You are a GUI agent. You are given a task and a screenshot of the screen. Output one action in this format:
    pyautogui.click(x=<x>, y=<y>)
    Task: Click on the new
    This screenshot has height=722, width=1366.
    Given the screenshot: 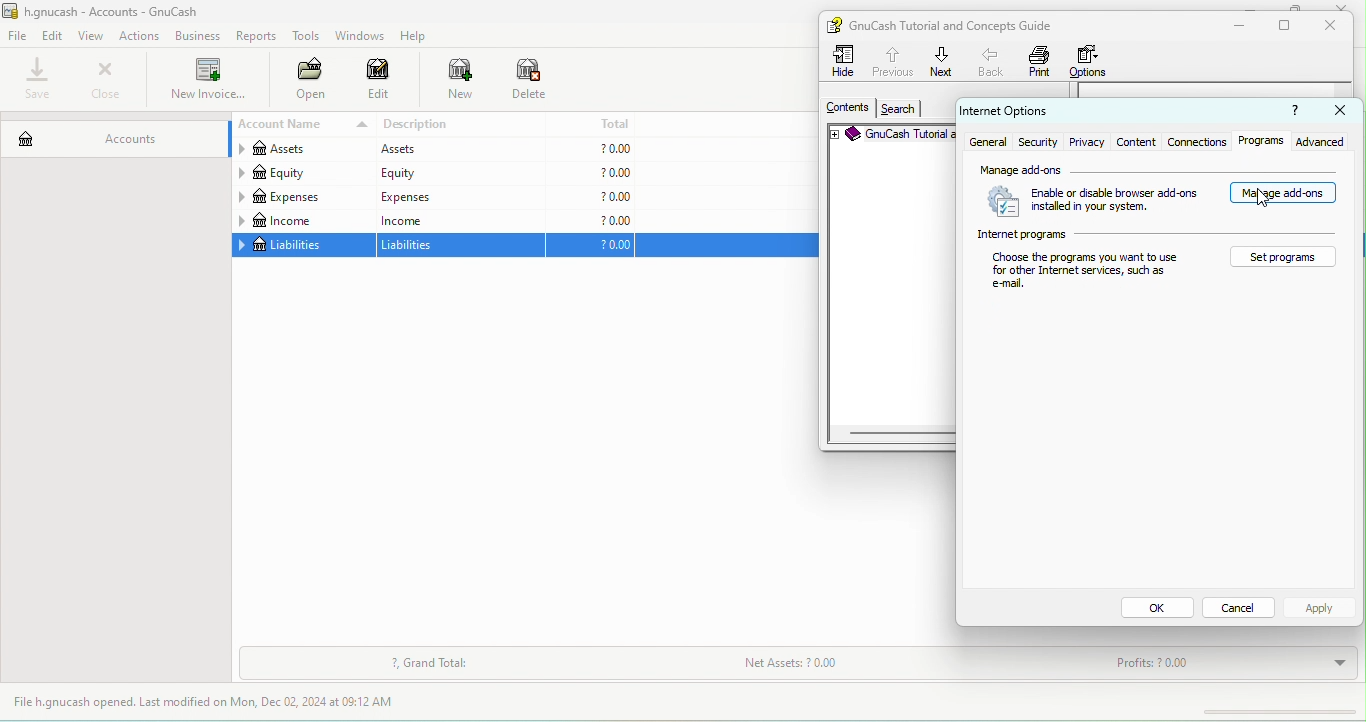 What is the action you would take?
    pyautogui.click(x=450, y=81)
    